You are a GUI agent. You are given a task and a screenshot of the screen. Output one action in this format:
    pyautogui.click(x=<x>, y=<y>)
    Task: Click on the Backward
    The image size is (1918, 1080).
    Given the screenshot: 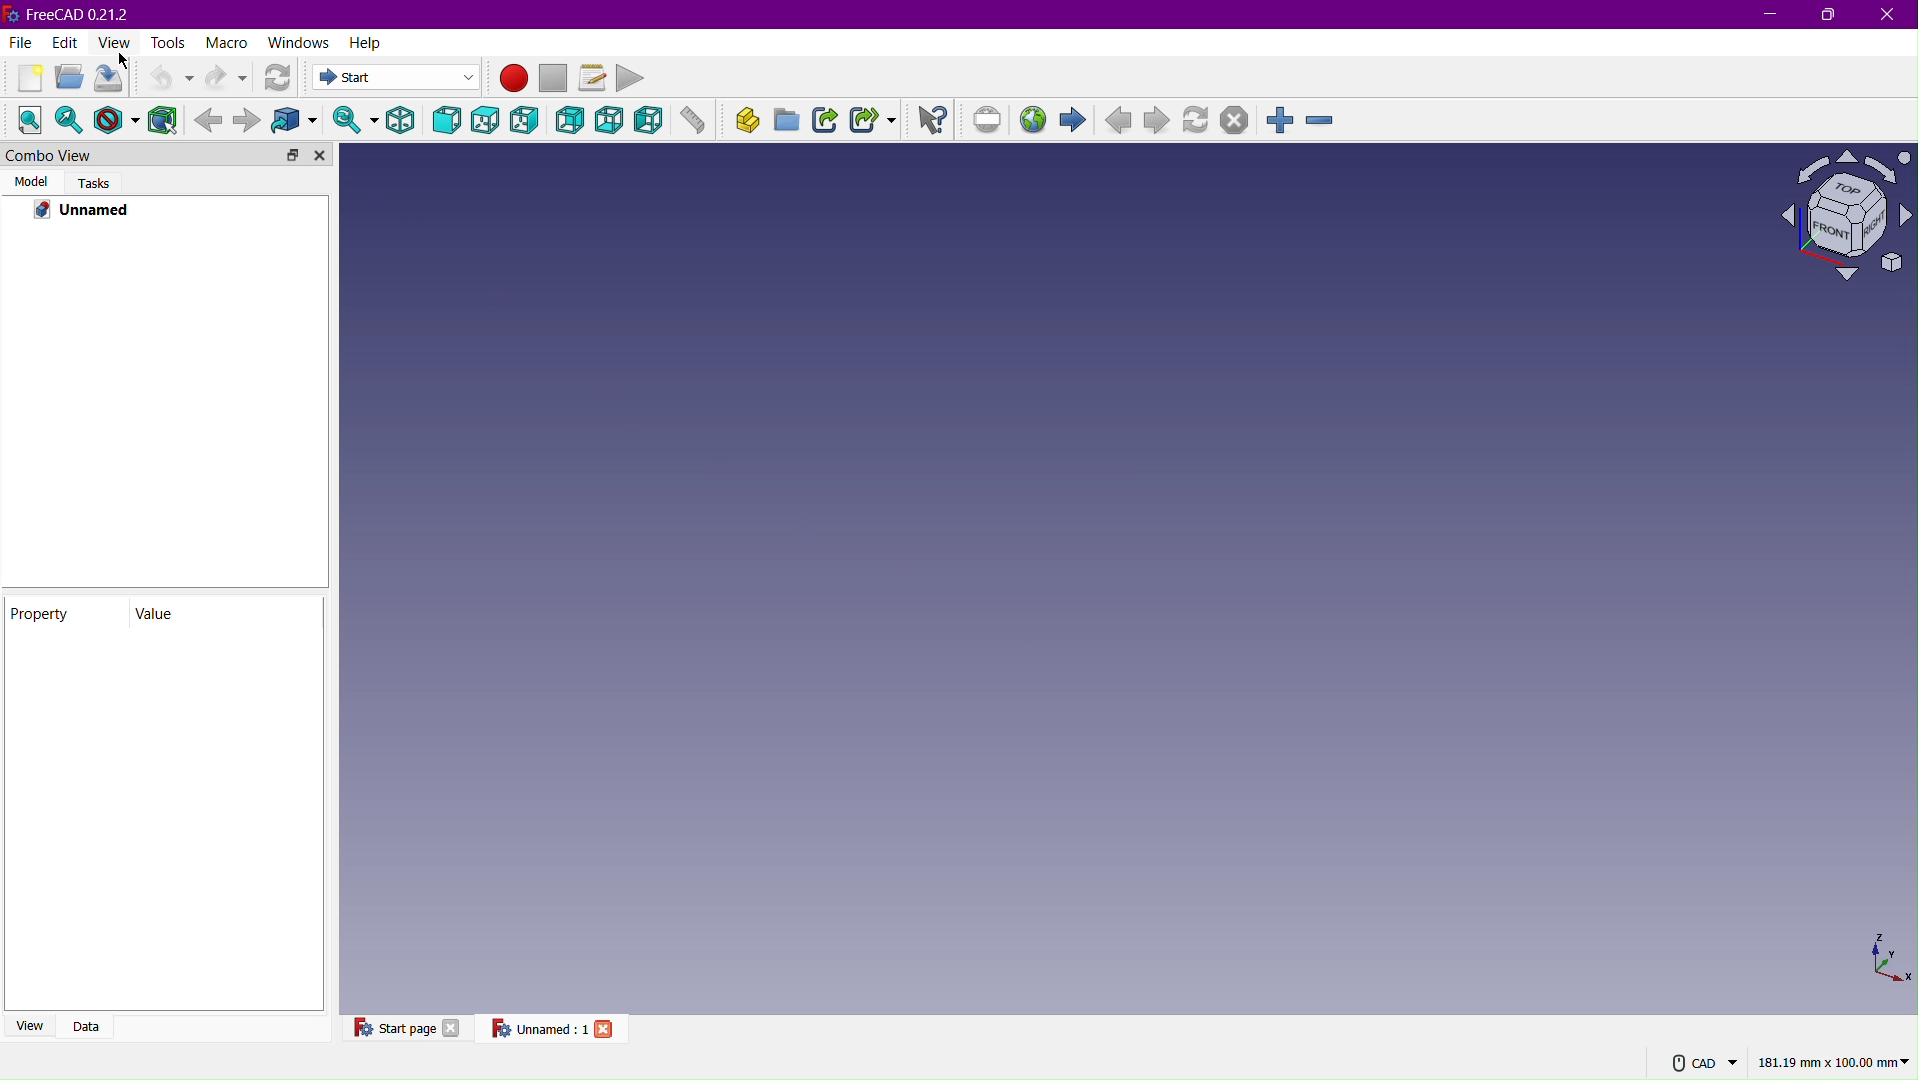 What is the action you would take?
    pyautogui.click(x=203, y=124)
    